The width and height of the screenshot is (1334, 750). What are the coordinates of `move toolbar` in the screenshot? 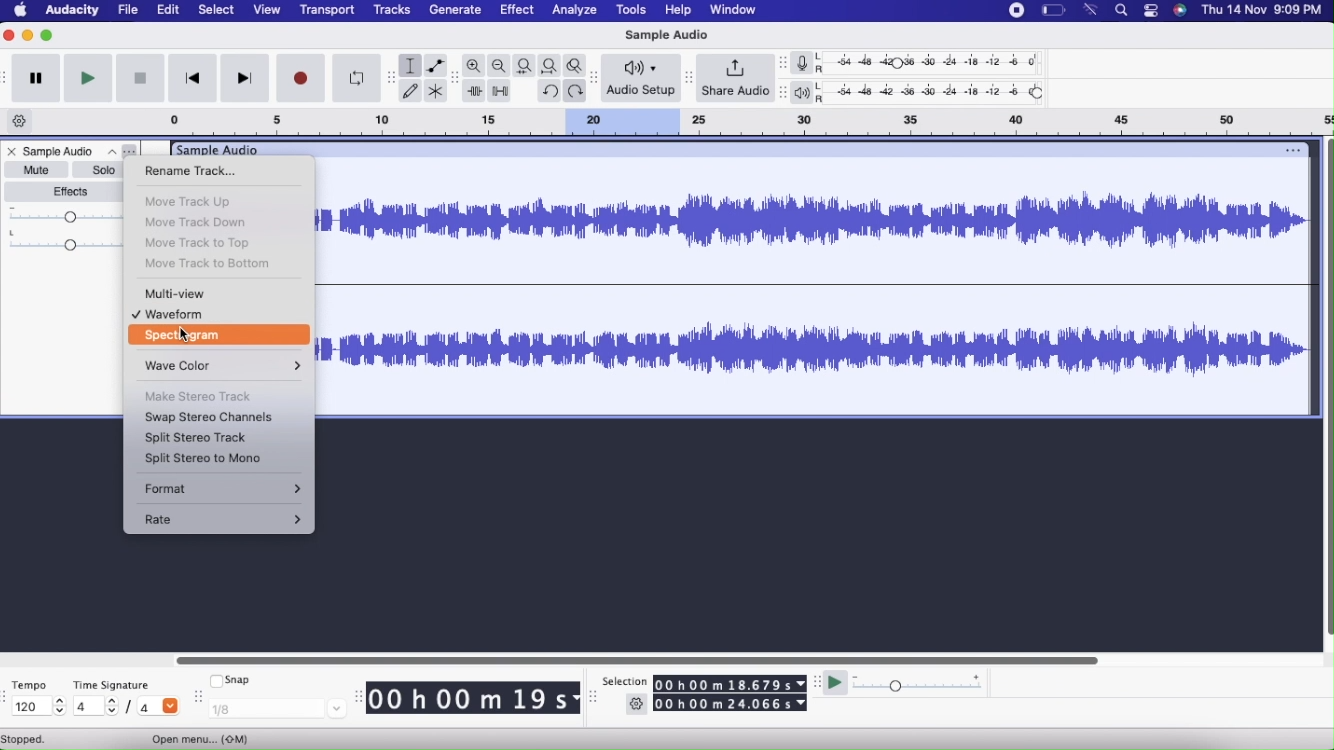 It's located at (783, 94).